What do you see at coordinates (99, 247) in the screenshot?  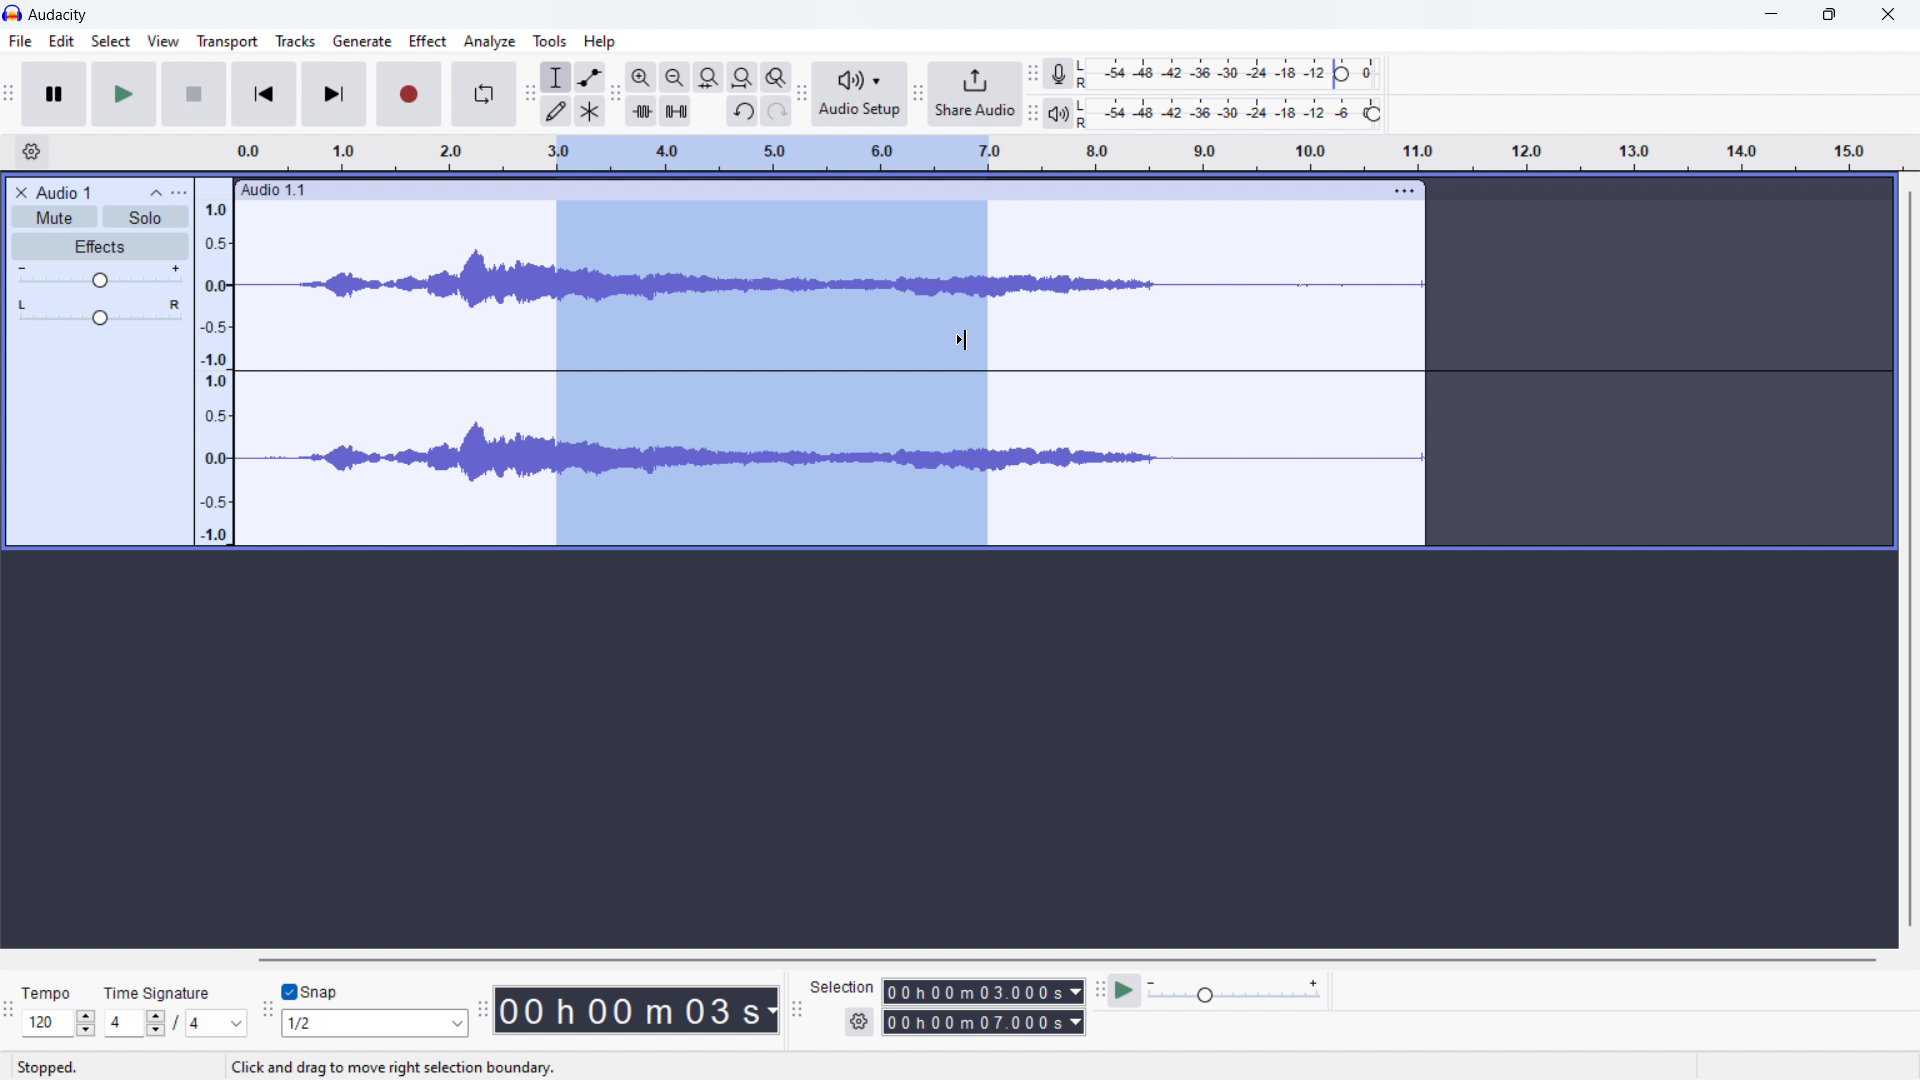 I see `effects` at bounding box center [99, 247].